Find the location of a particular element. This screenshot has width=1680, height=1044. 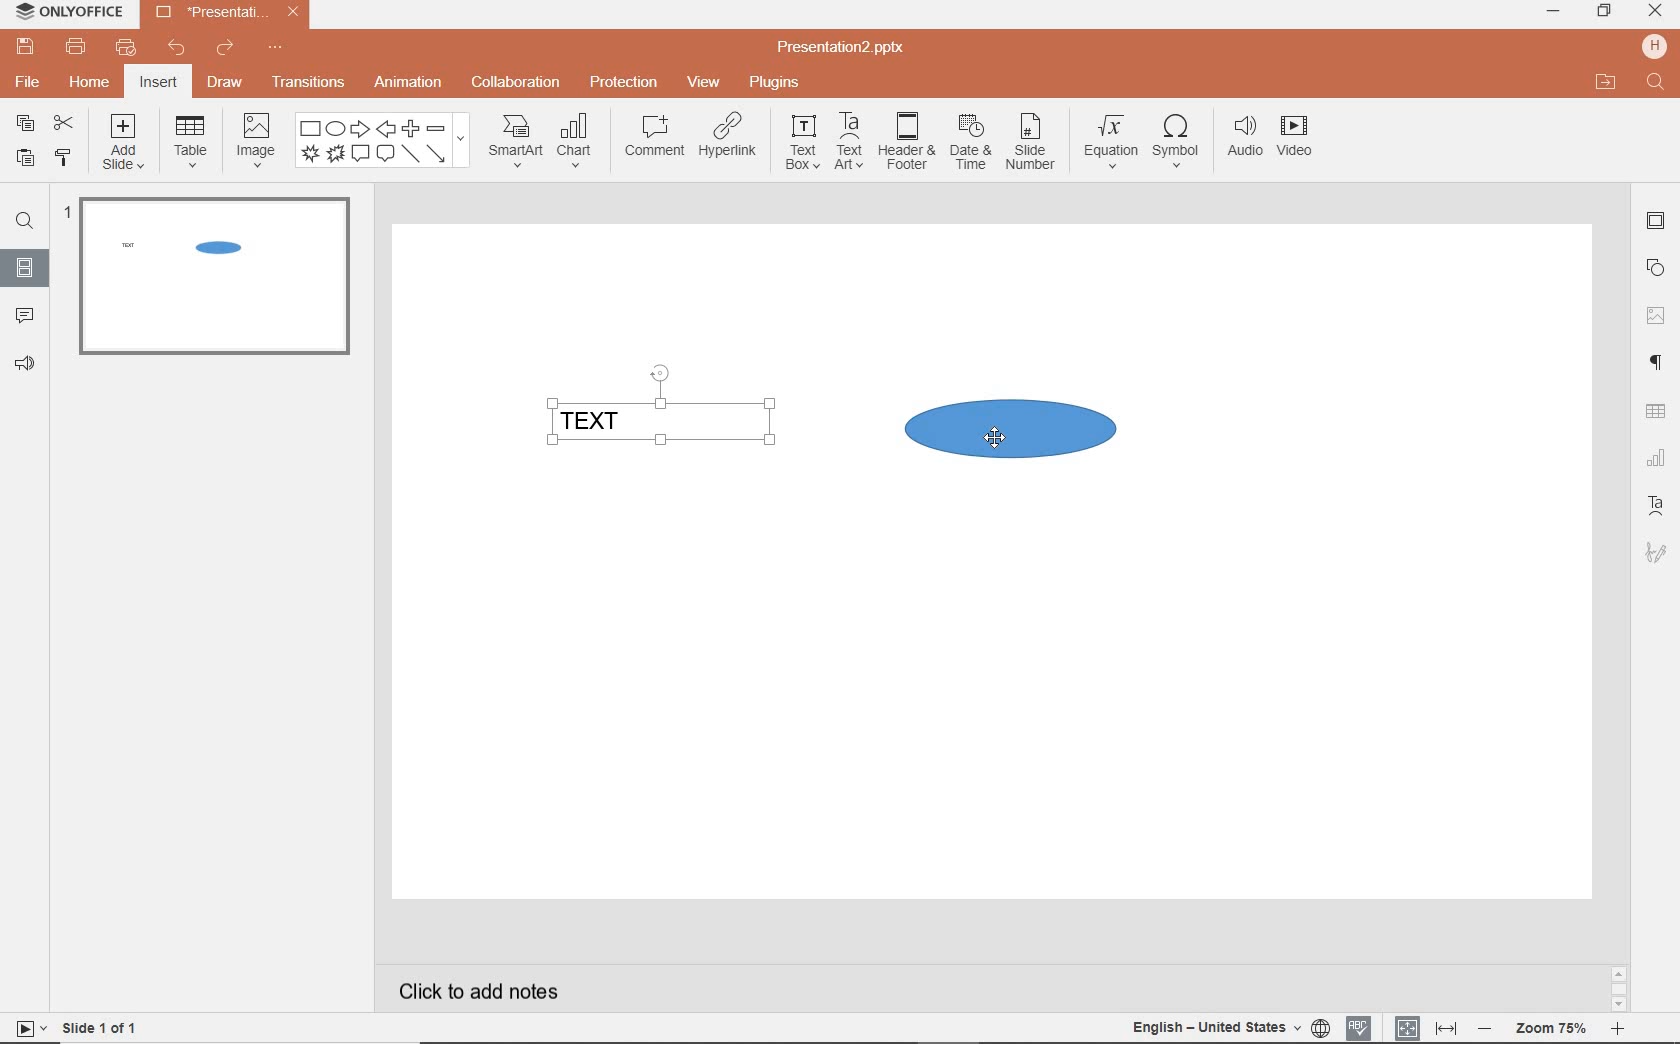

Presentation2.pptx is located at coordinates (225, 15).